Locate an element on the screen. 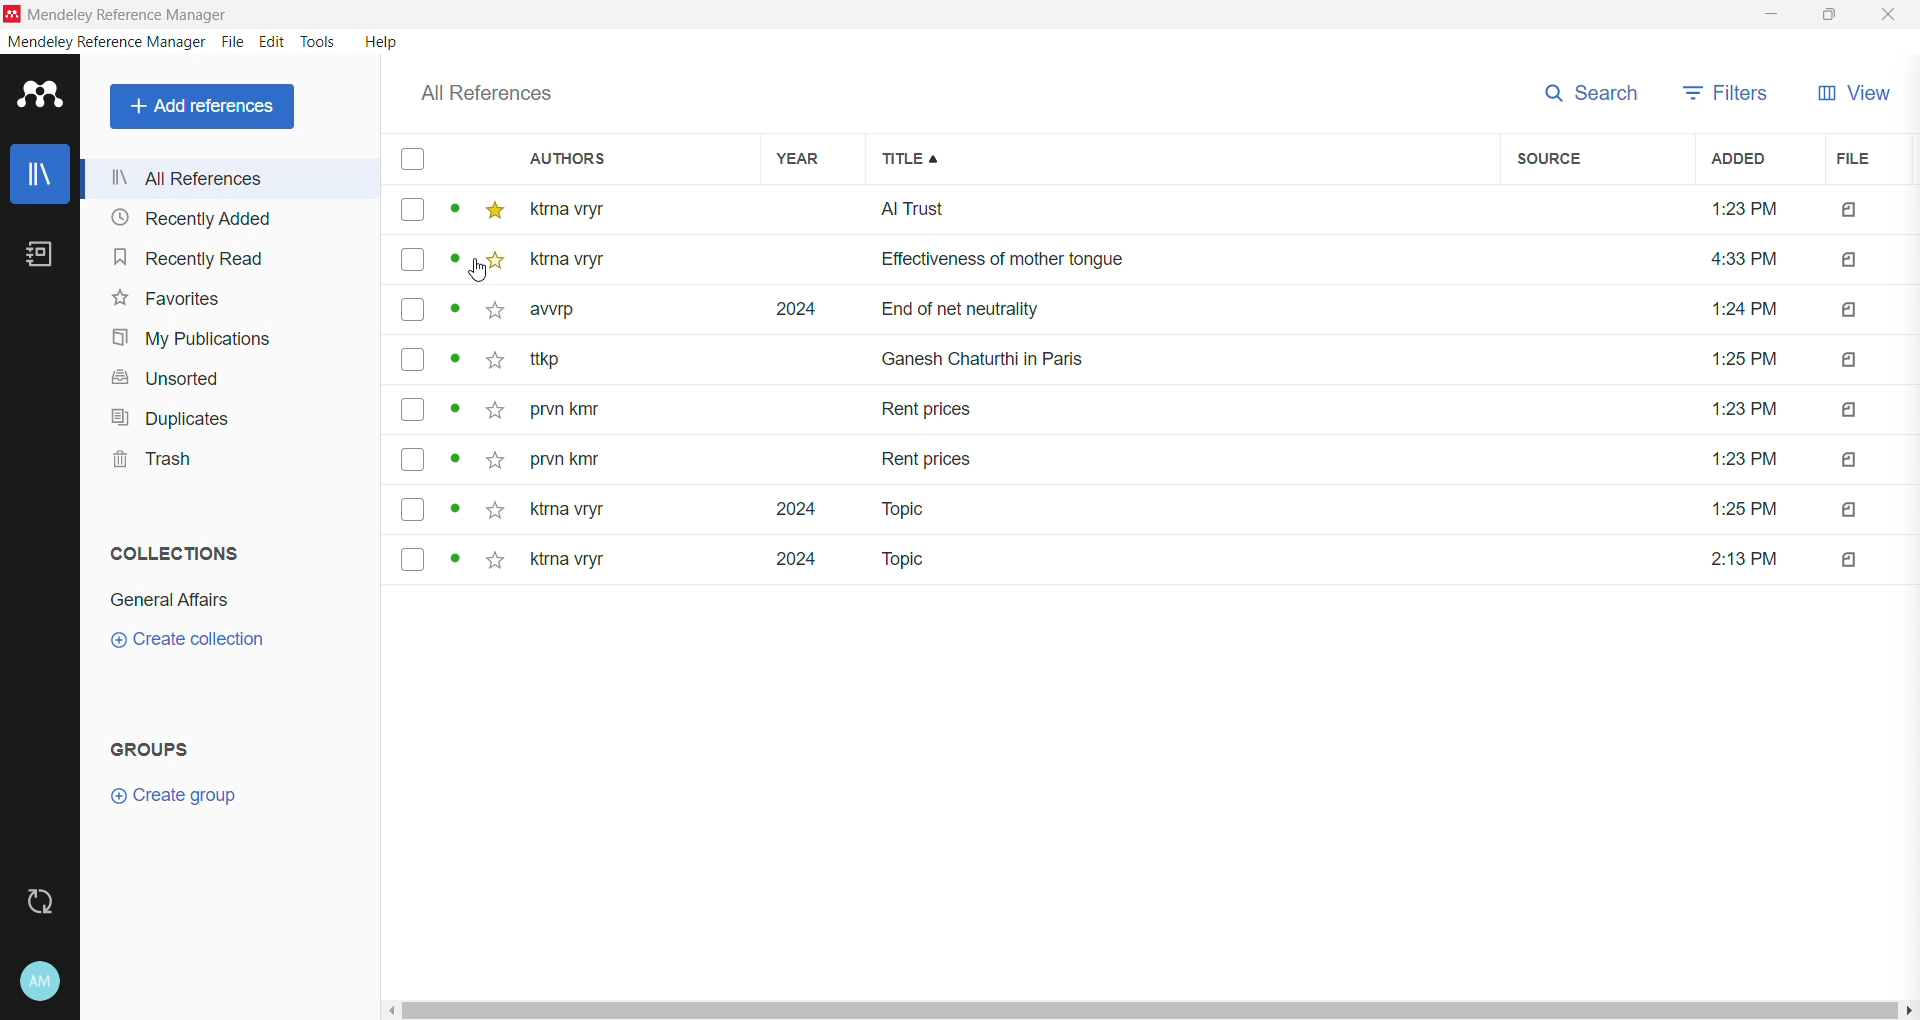 This screenshot has width=1920, height=1020. icon is located at coordinates (1852, 308).